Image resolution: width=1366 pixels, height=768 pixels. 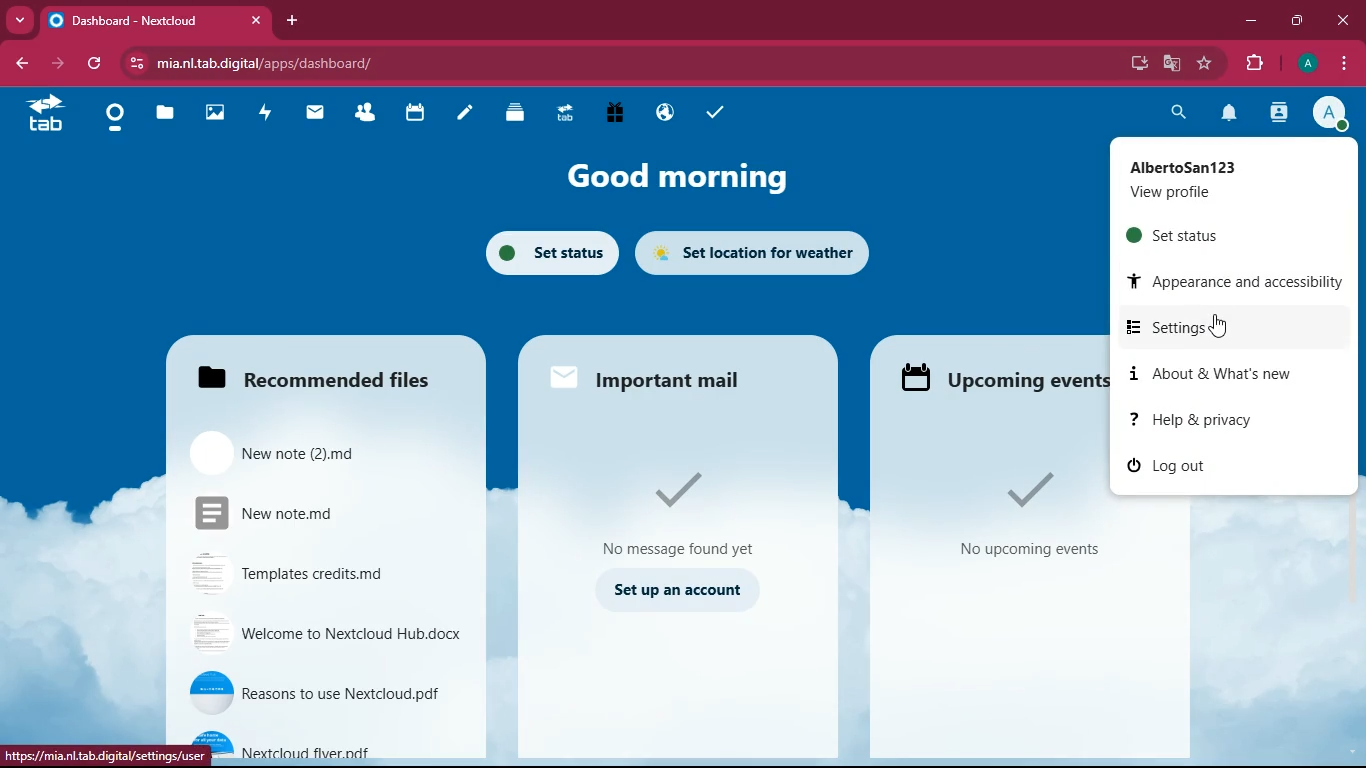 What do you see at coordinates (1280, 112) in the screenshot?
I see `activity` at bounding box center [1280, 112].